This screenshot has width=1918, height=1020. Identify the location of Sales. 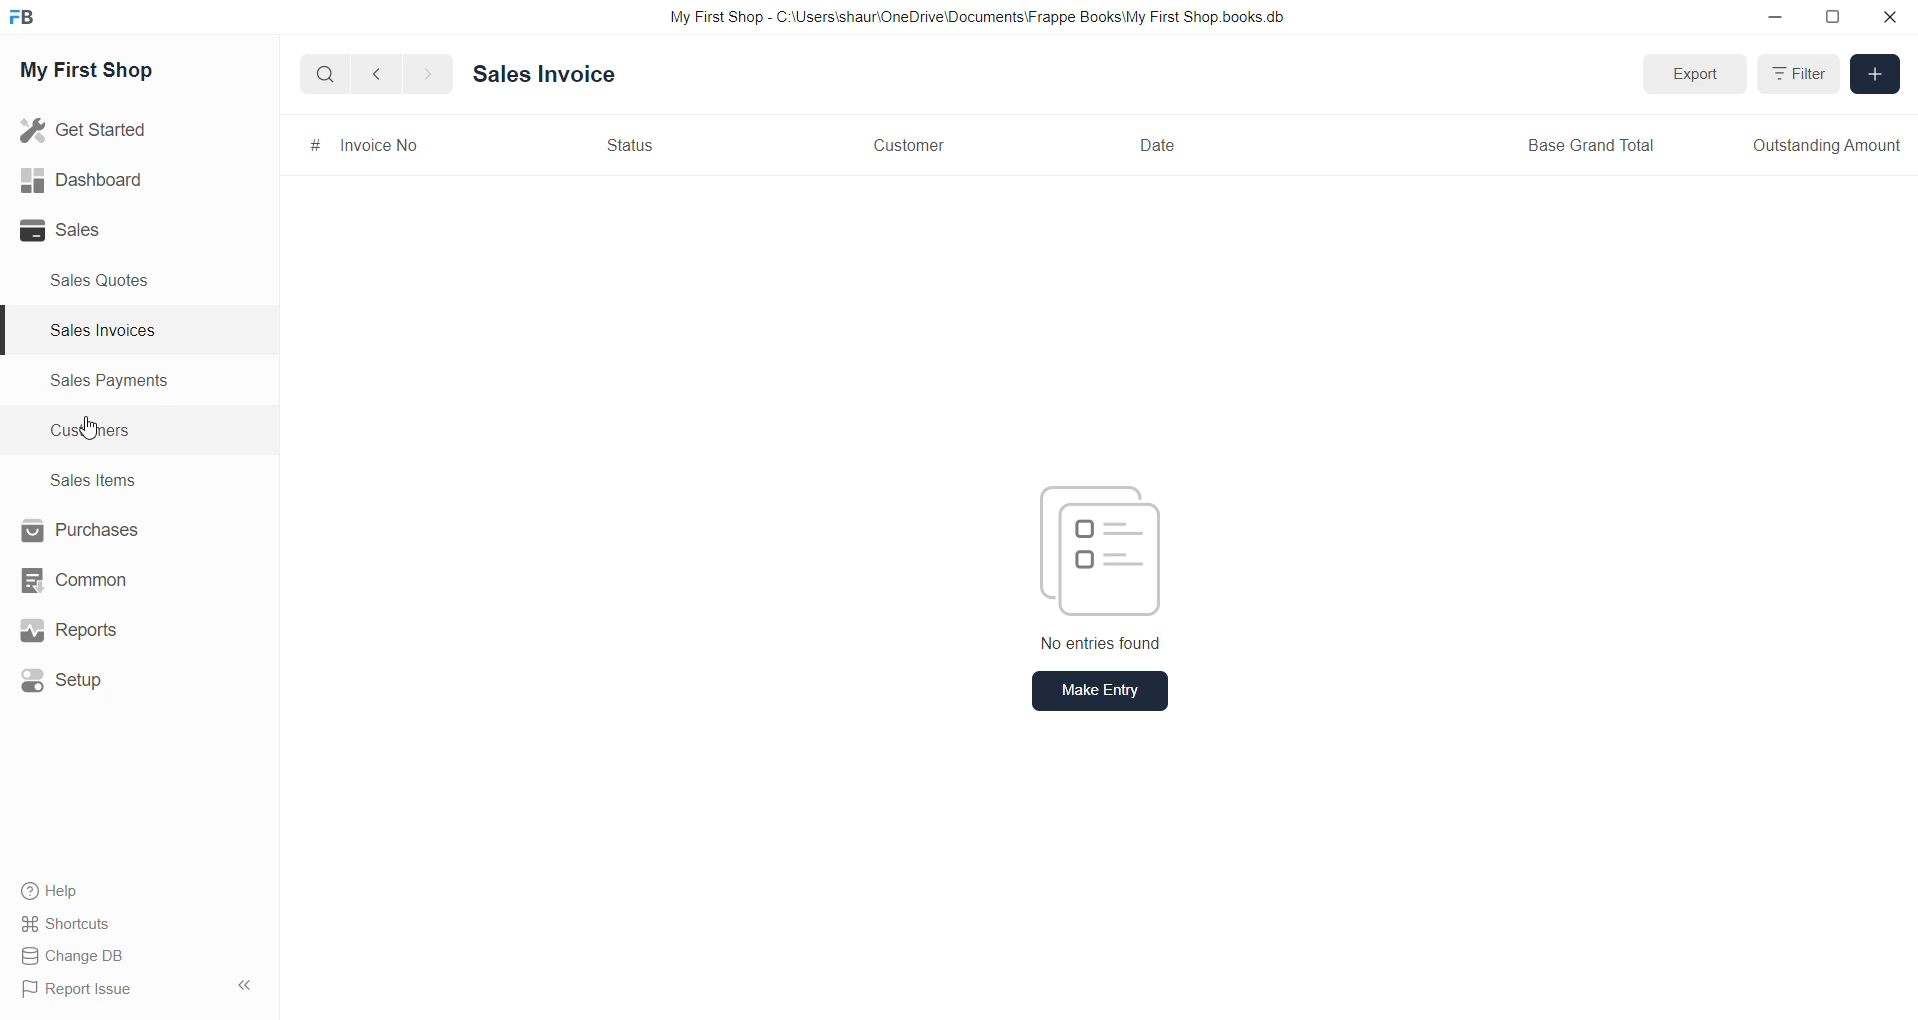
(84, 232).